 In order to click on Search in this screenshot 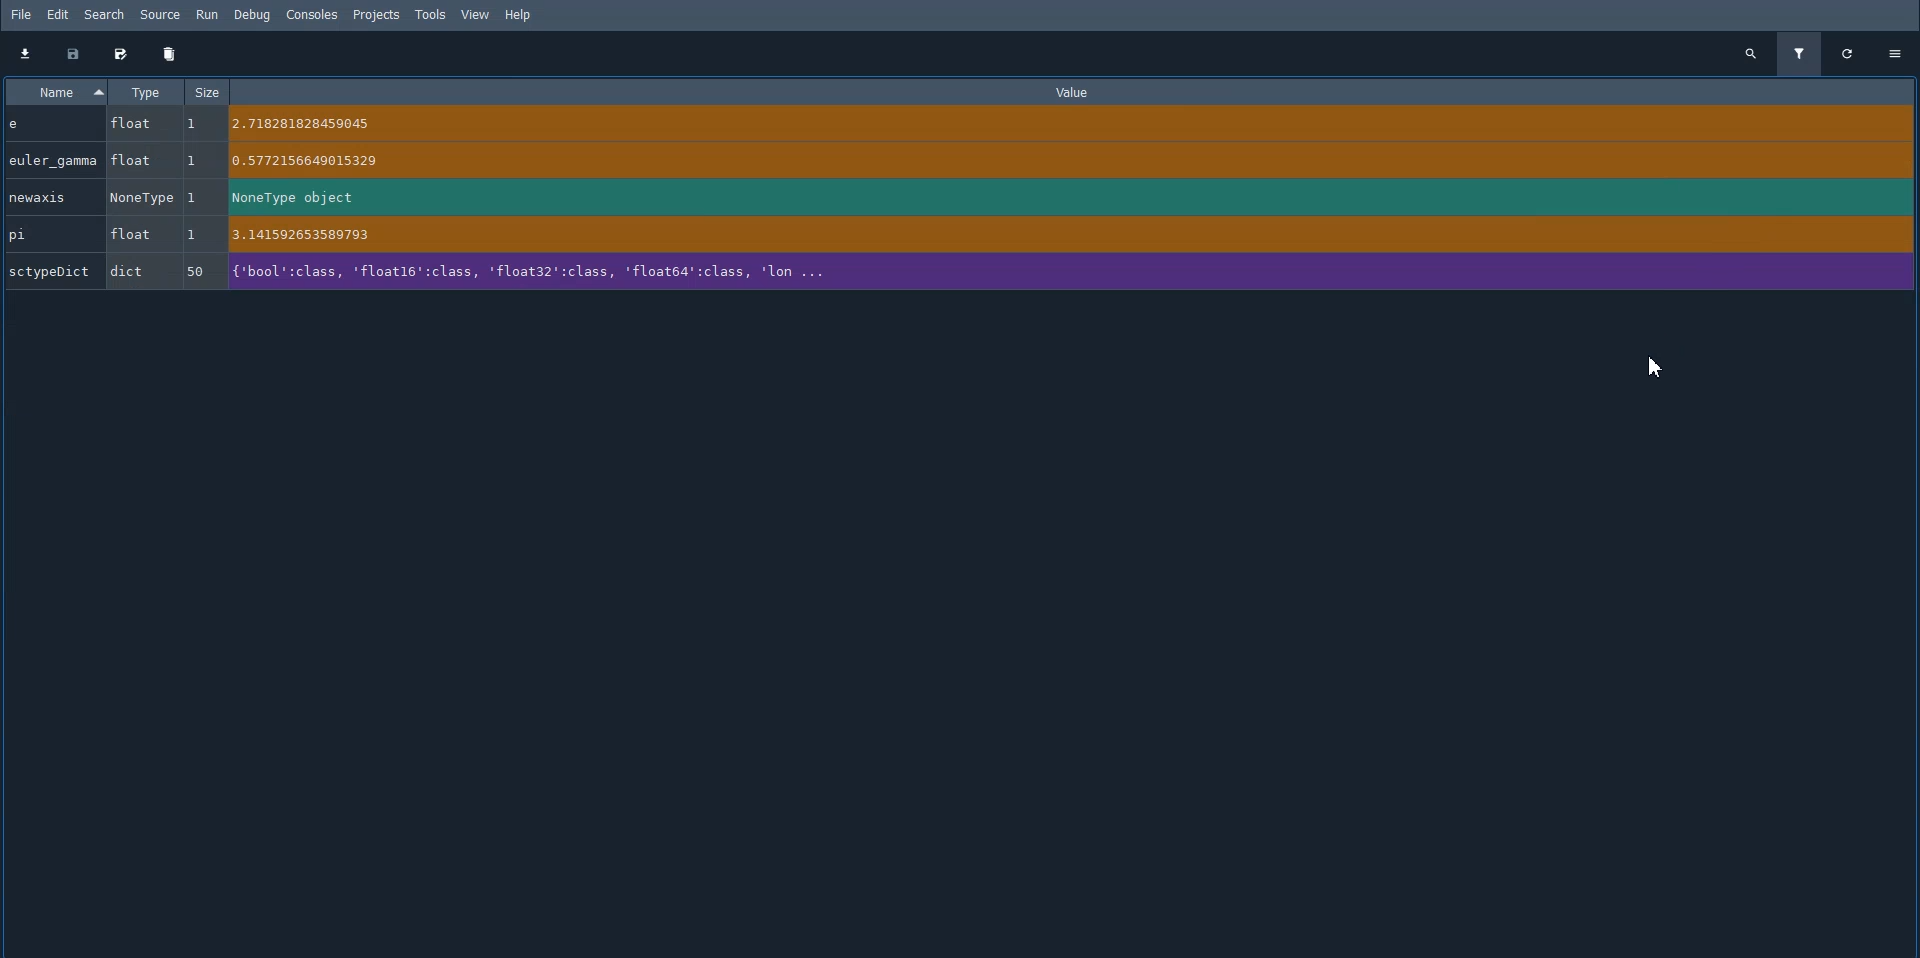, I will do `click(105, 15)`.